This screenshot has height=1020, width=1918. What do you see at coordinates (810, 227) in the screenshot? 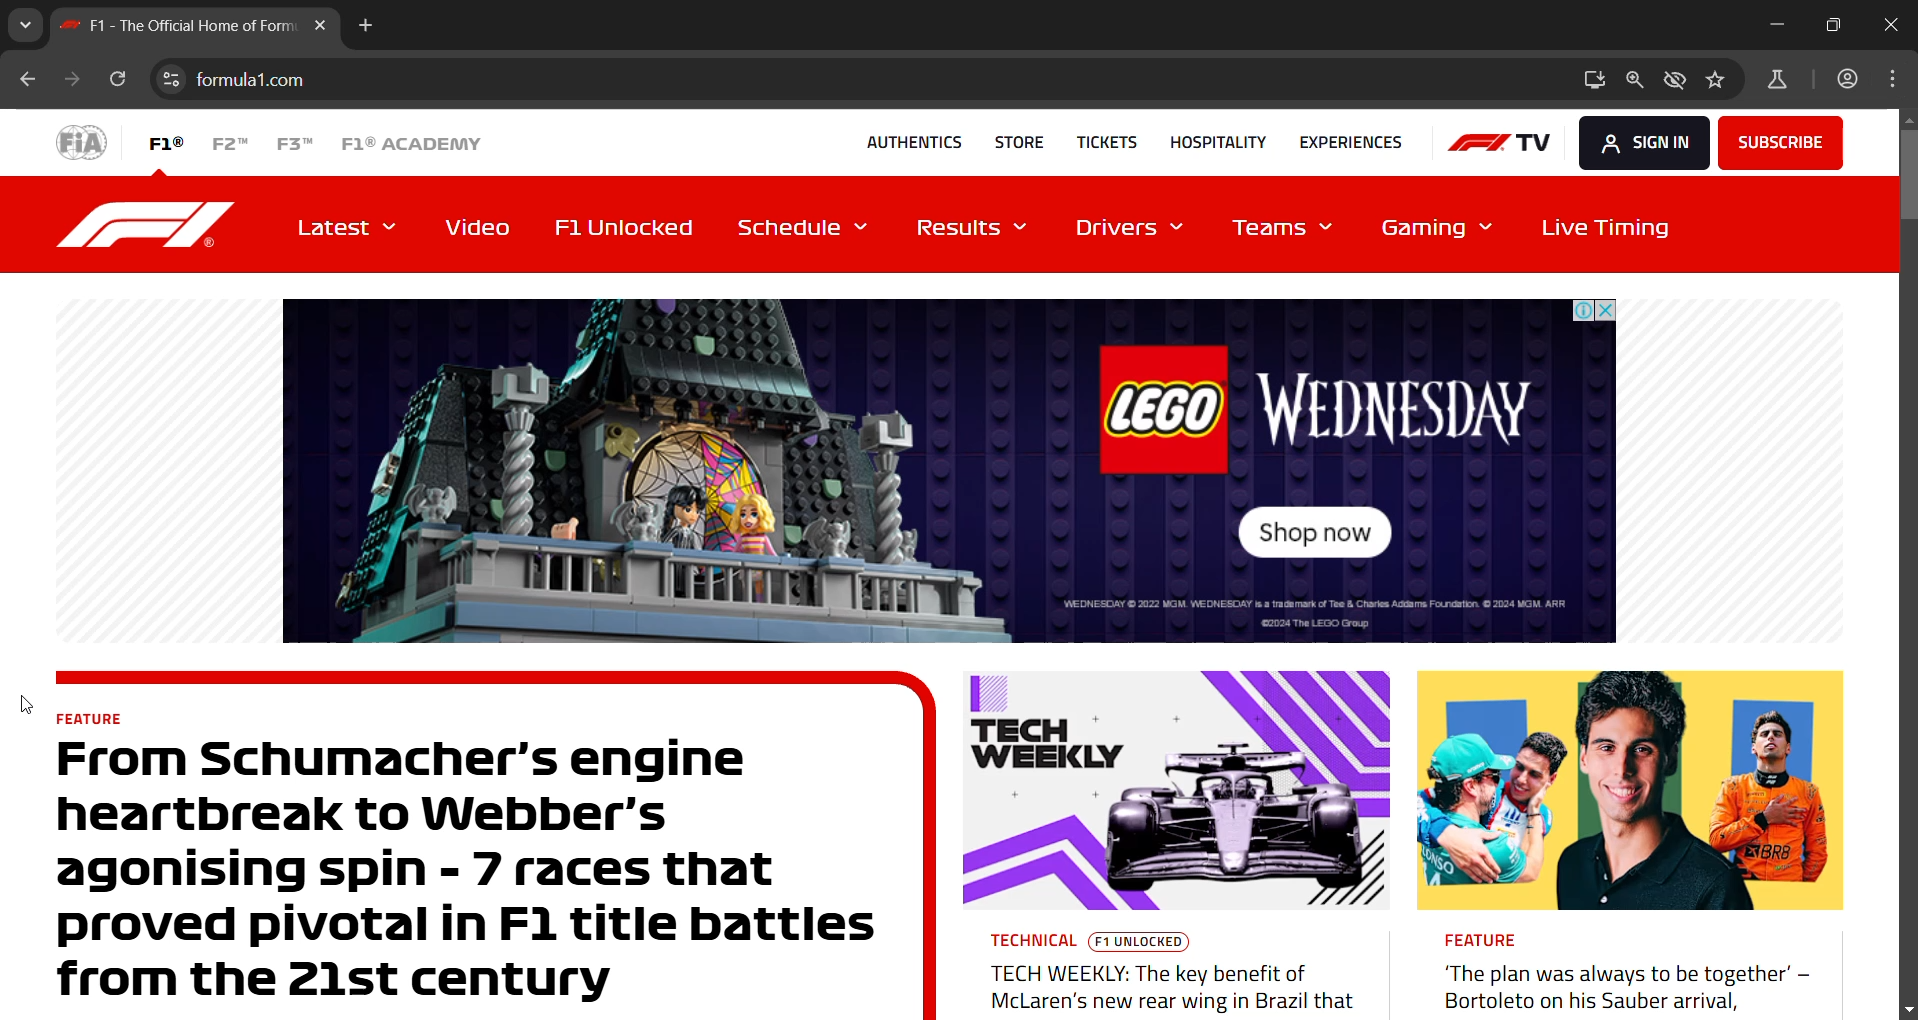
I see `Schedule` at bounding box center [810, 227].